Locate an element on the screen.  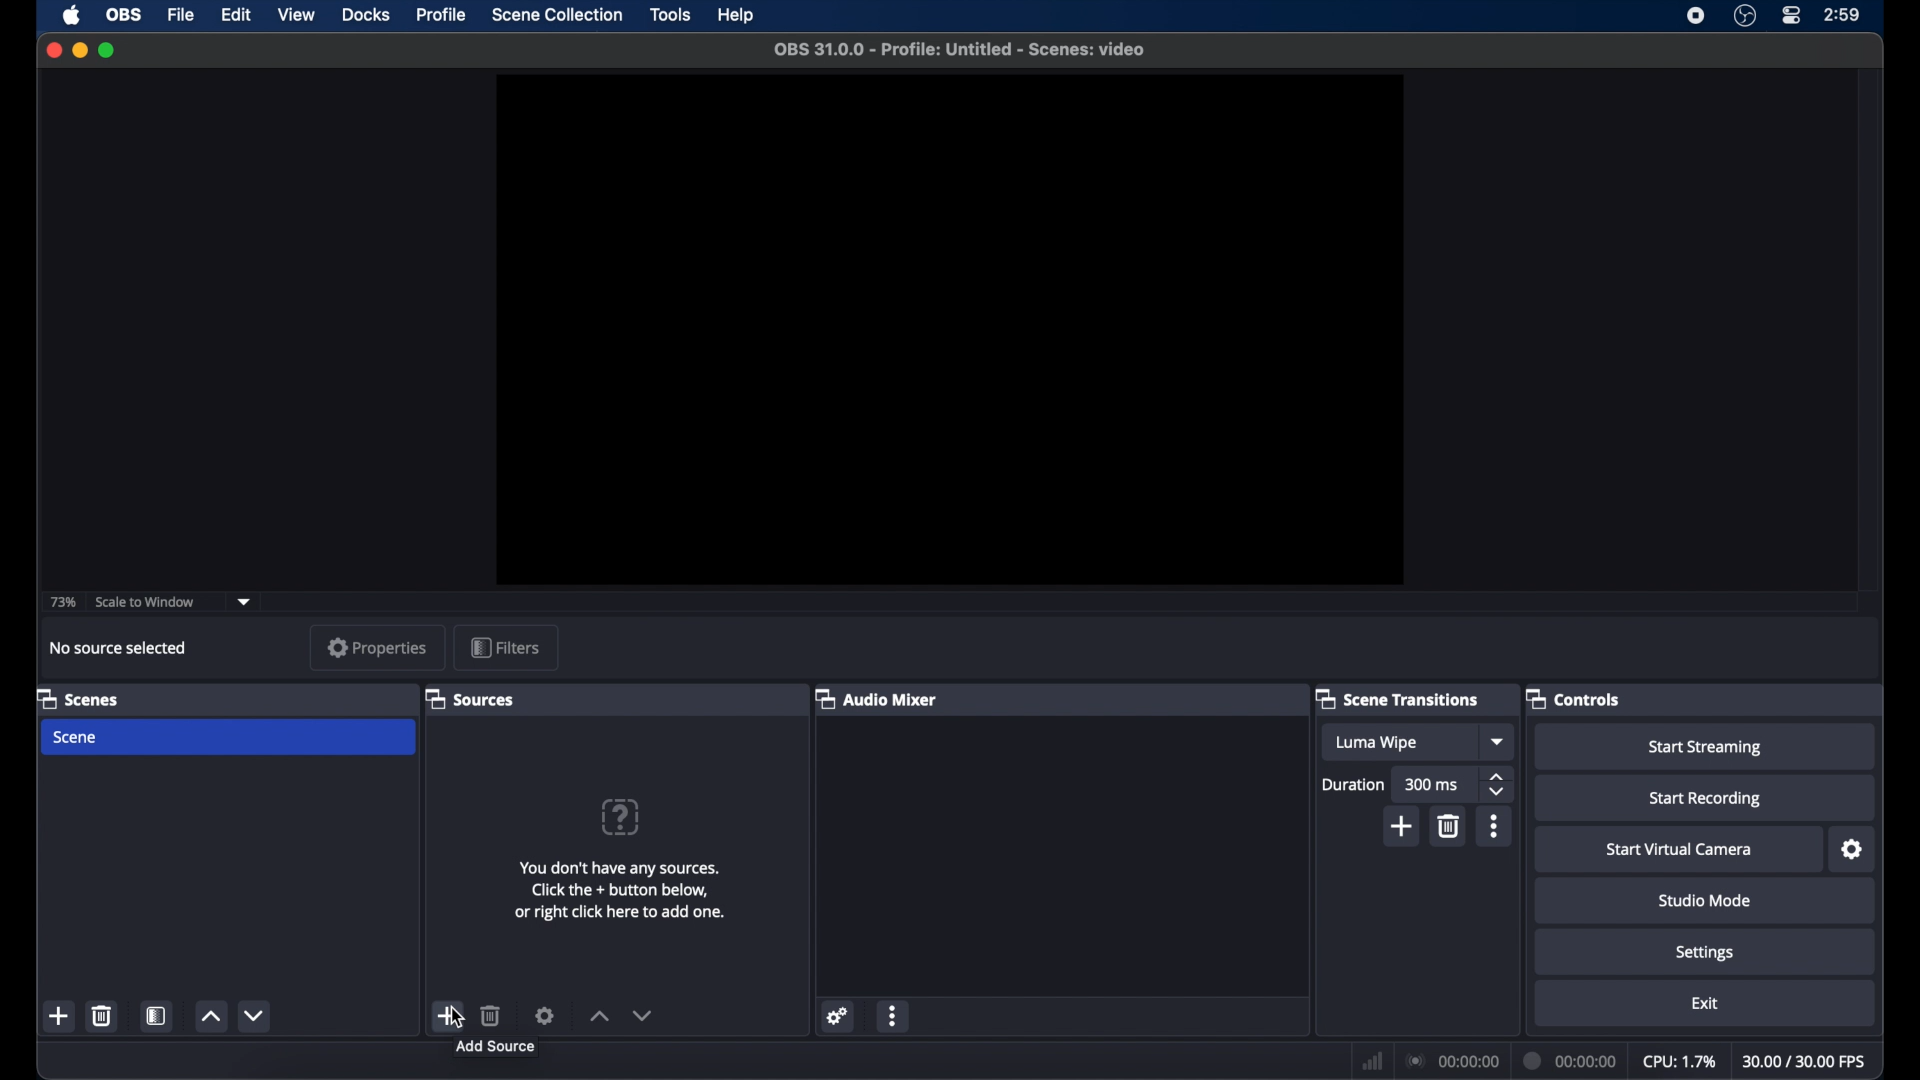
add is located at coordinates (58, 1015).